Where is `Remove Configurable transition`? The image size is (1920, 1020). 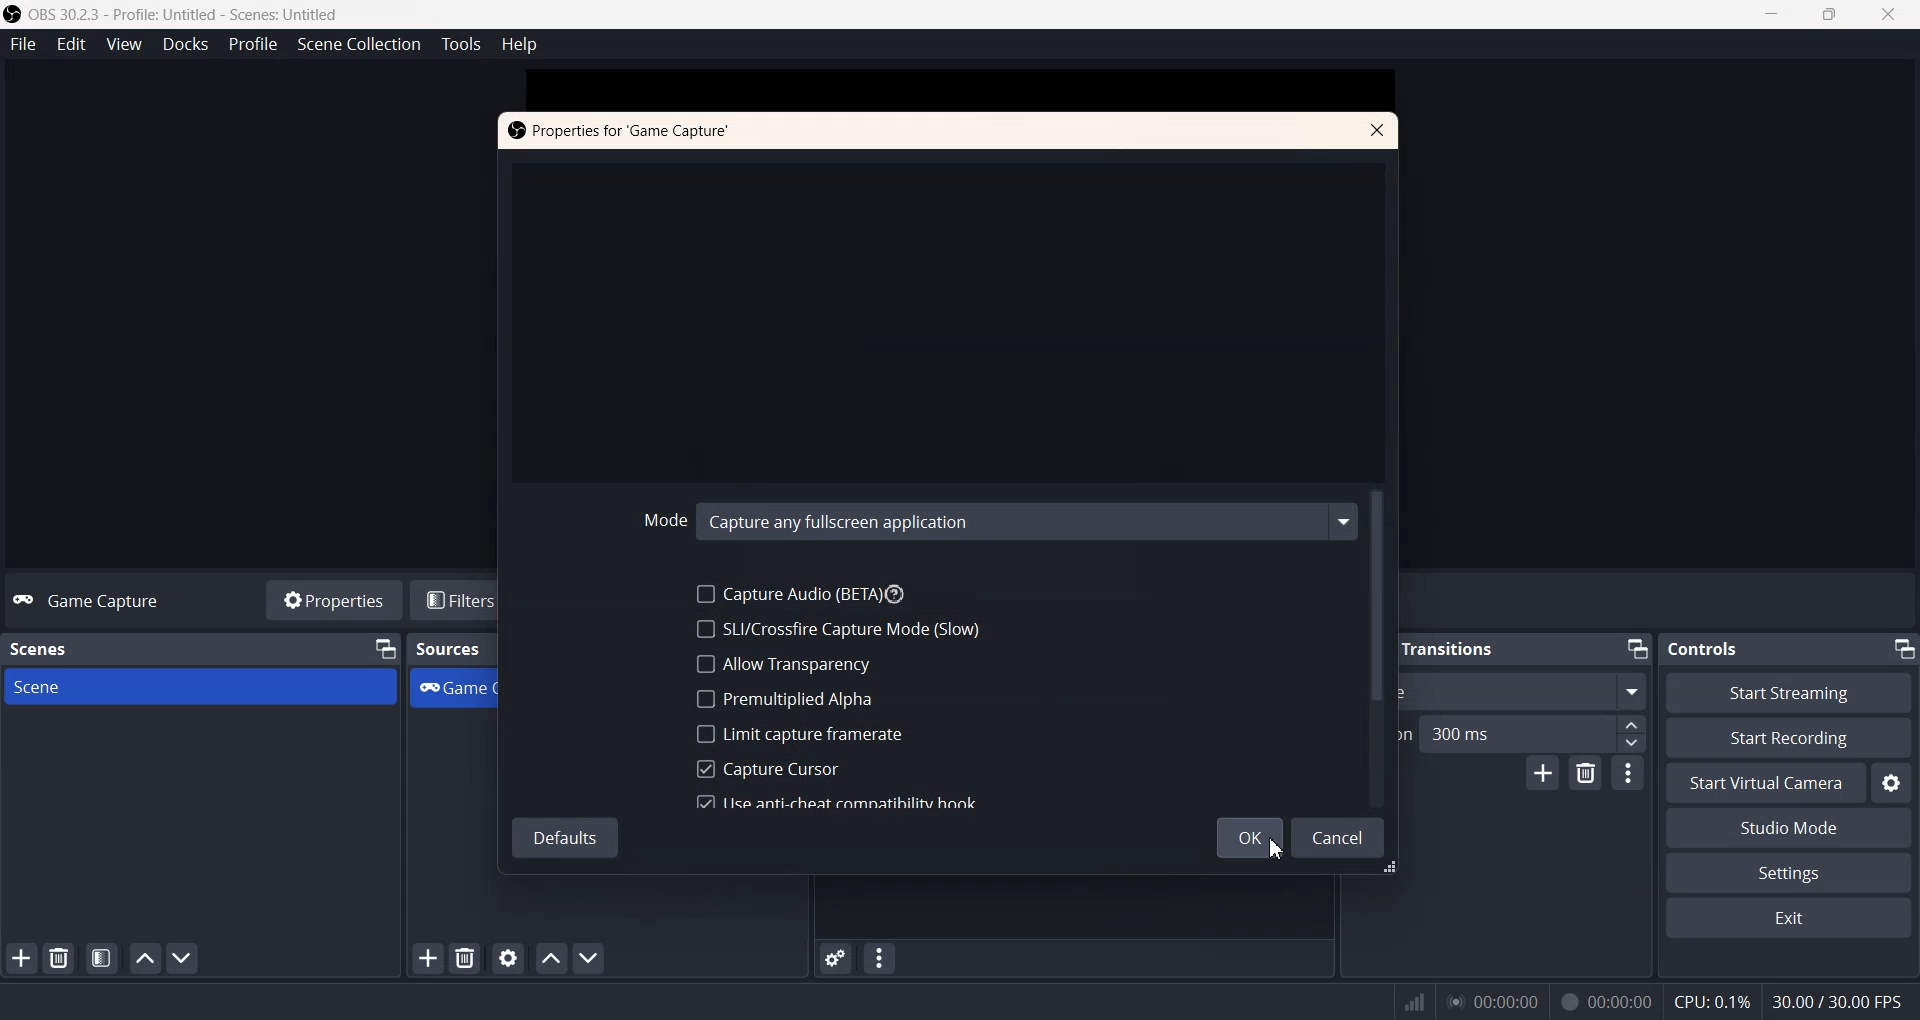
Remove Configurable transition is located at coordinates (1584, 774).